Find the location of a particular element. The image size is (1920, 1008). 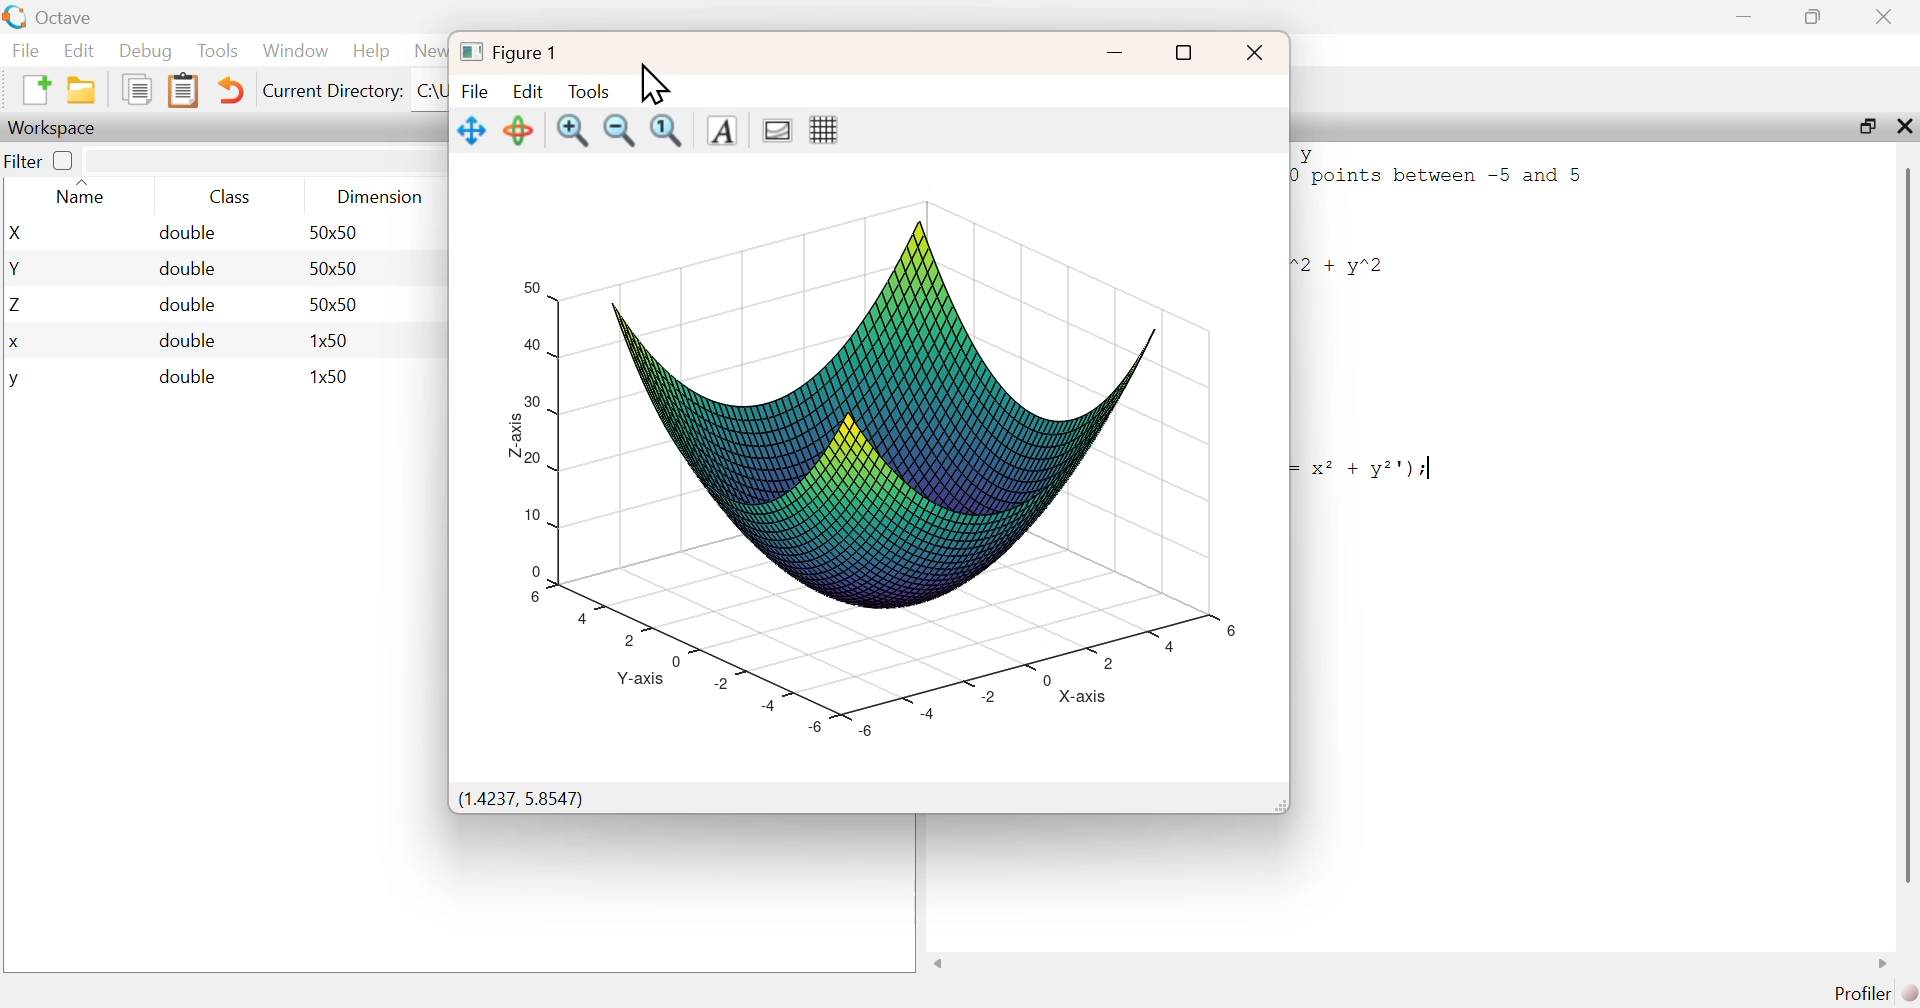

close is located at coordinates (1902, 125).